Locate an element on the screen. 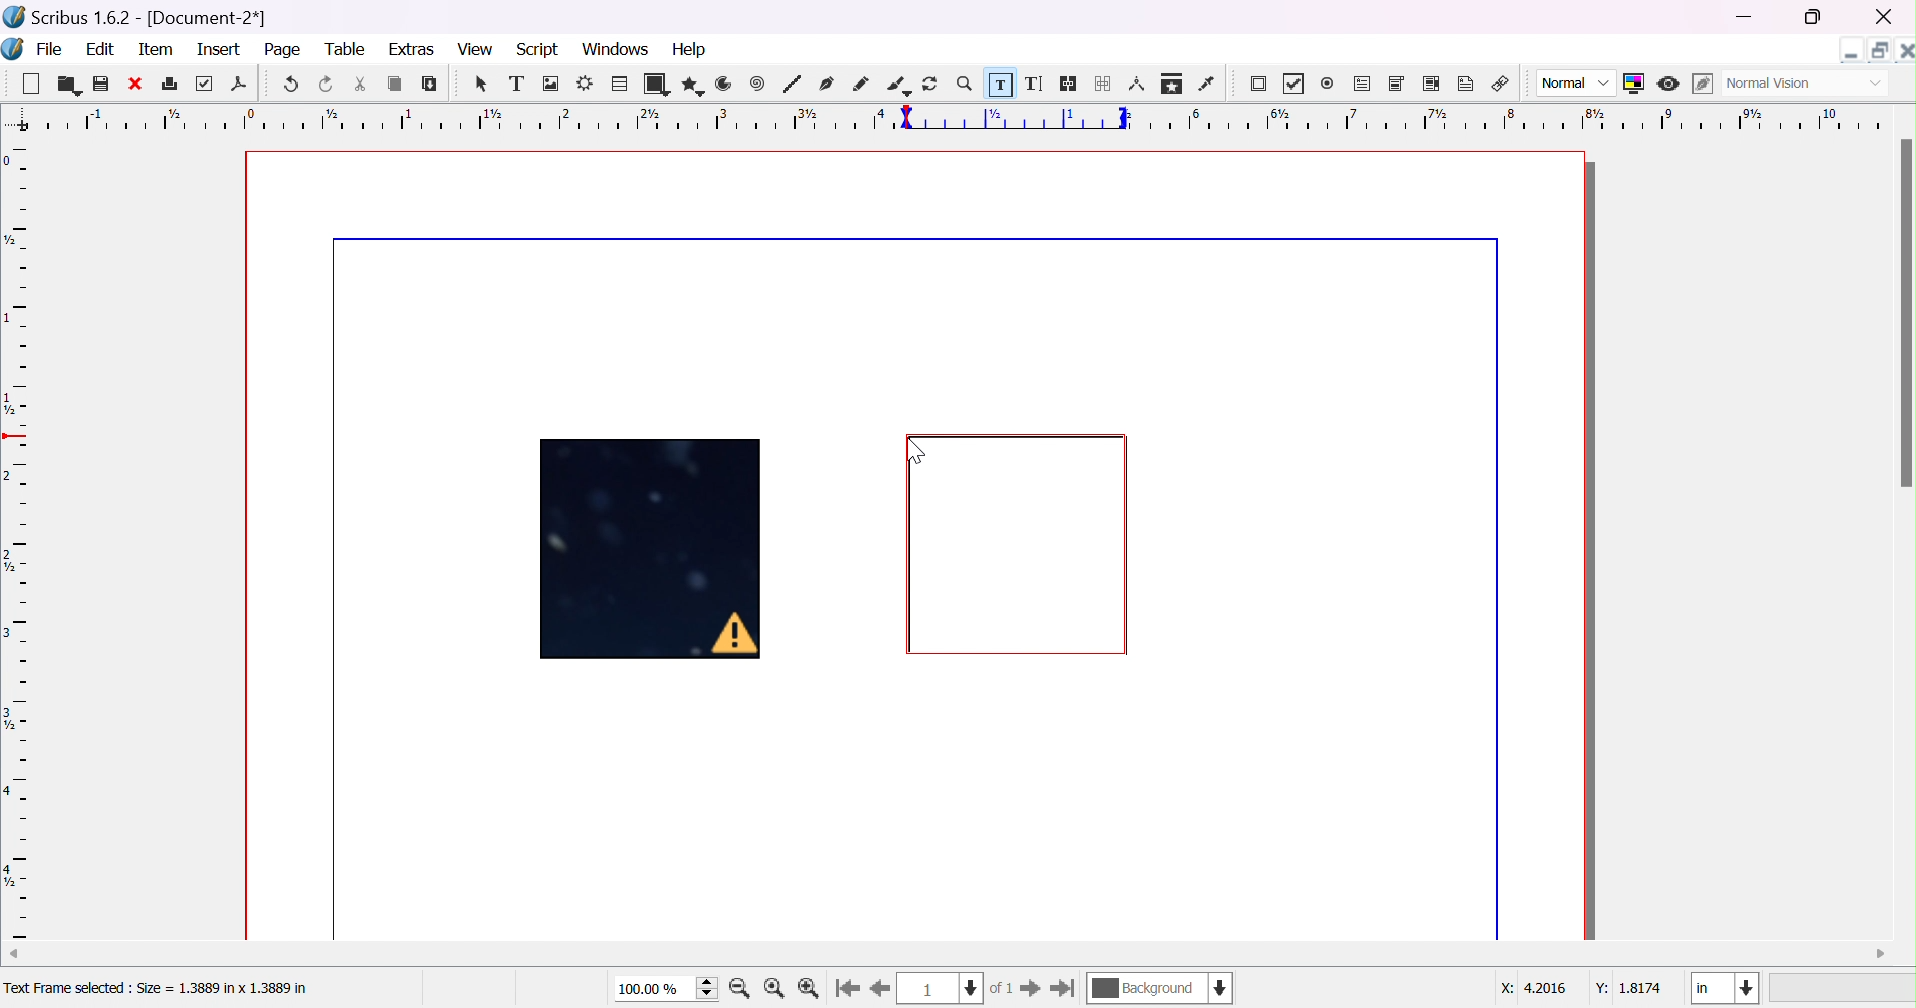 The image size is (1916, 1008). link annotation is located at coordinates (1501, 81).